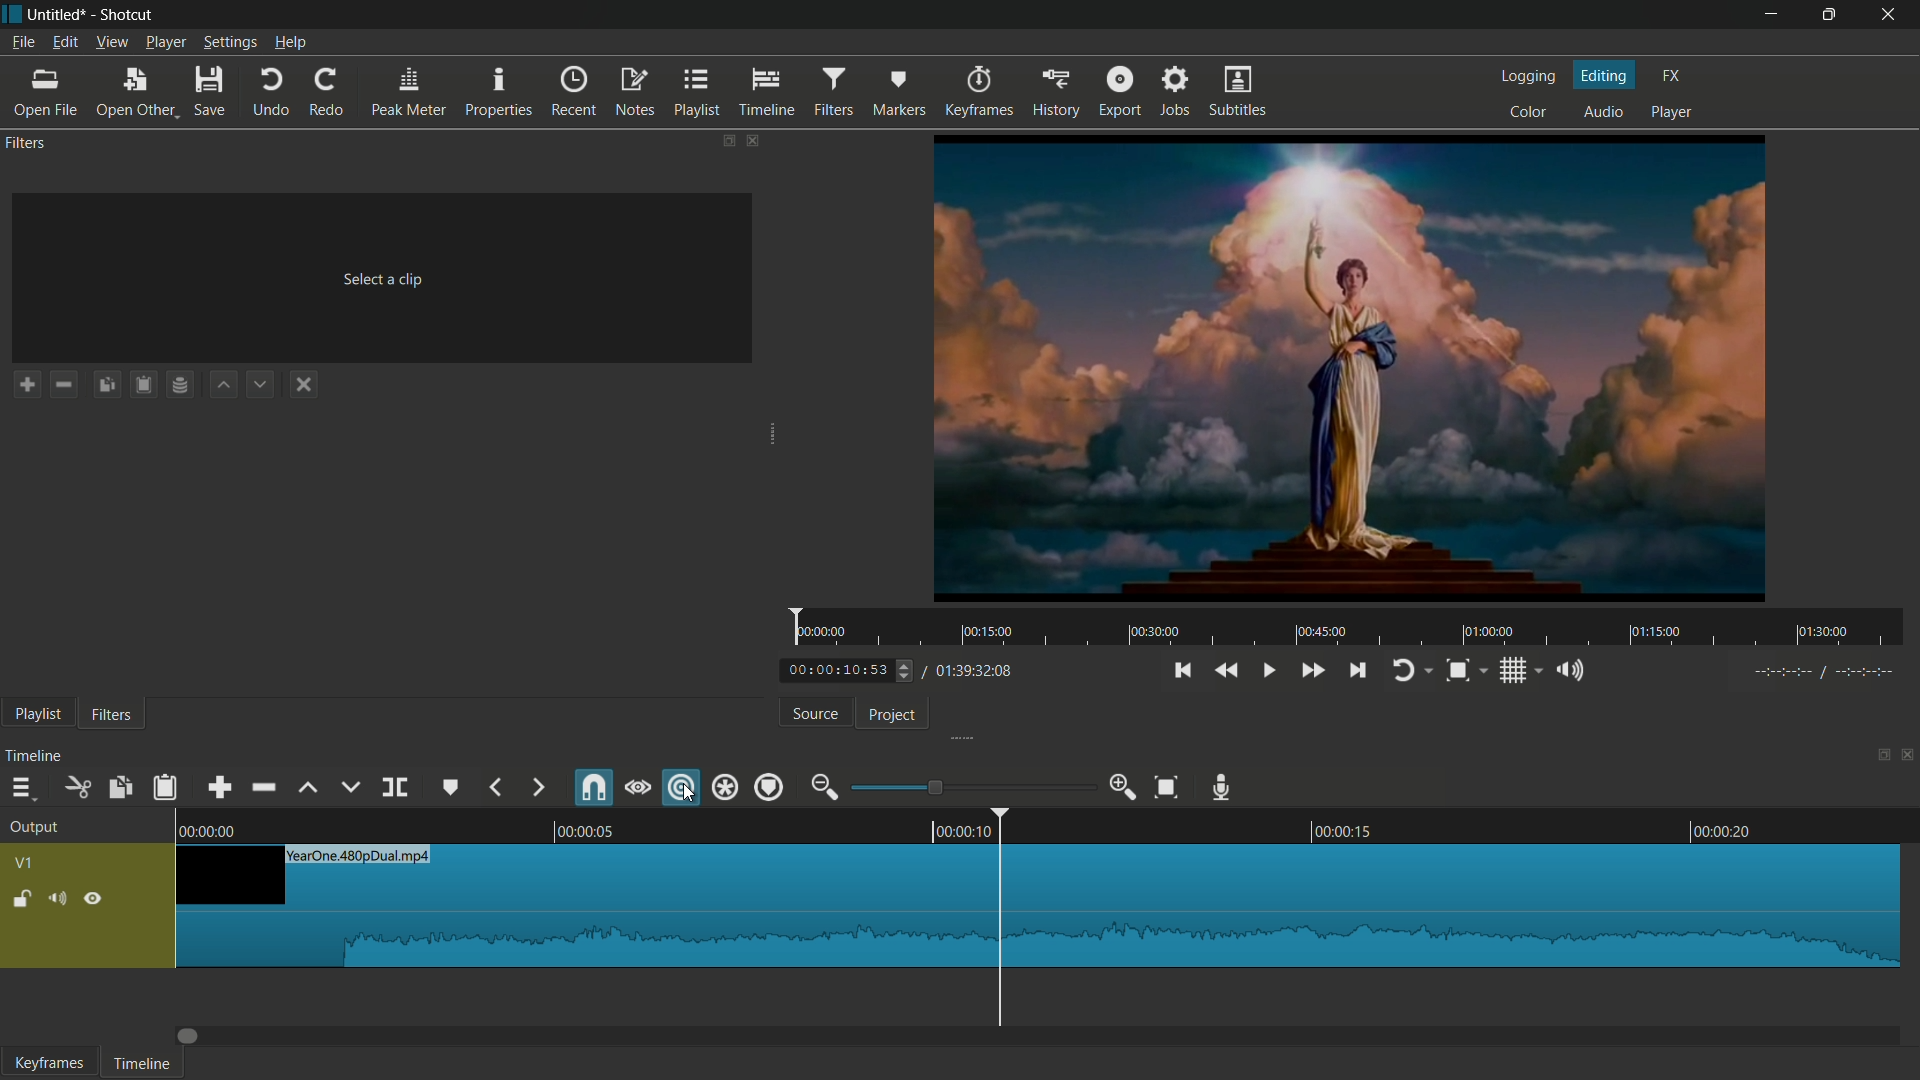  Describe the element at coordinates (1908, 754) in the screenshot. I see `close timeline` at that location.